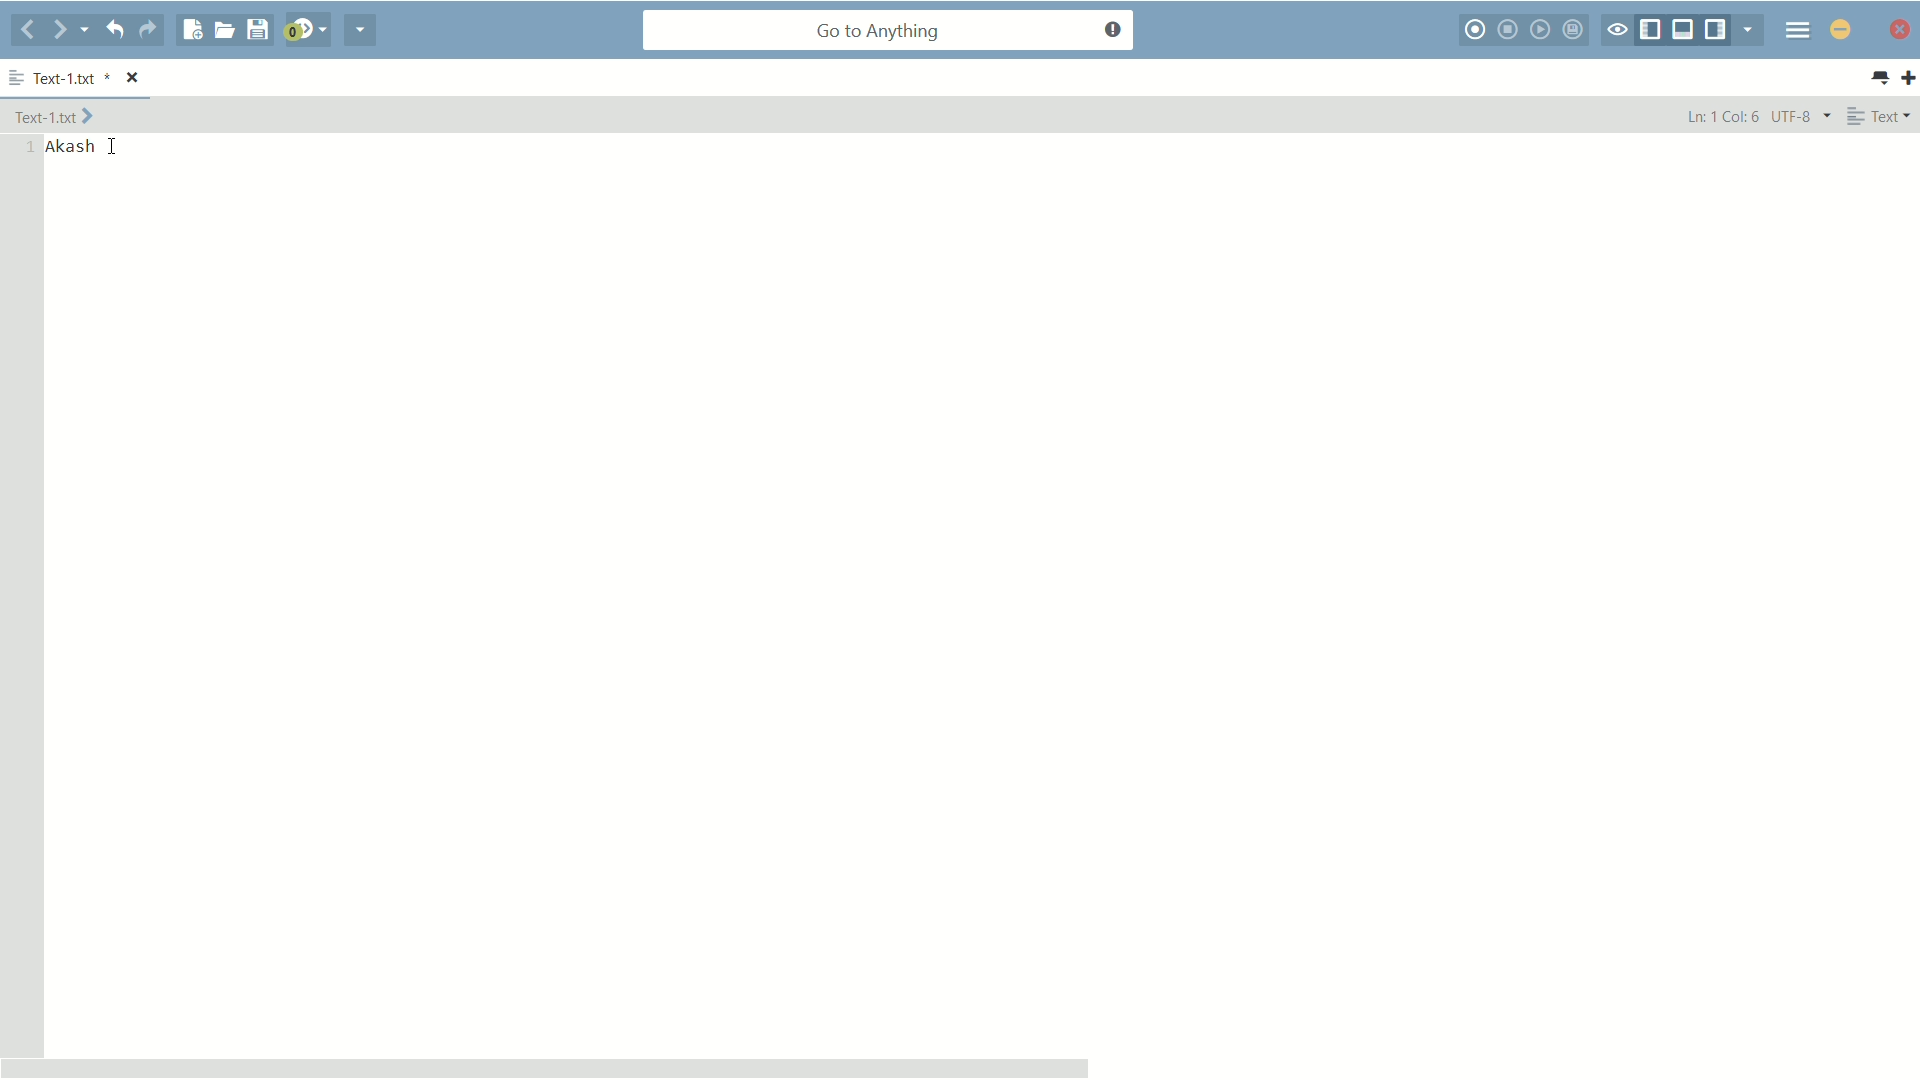 The width and height of the screenshot is (1920, 1080). I want to click on new tab, so click(1908, 77).